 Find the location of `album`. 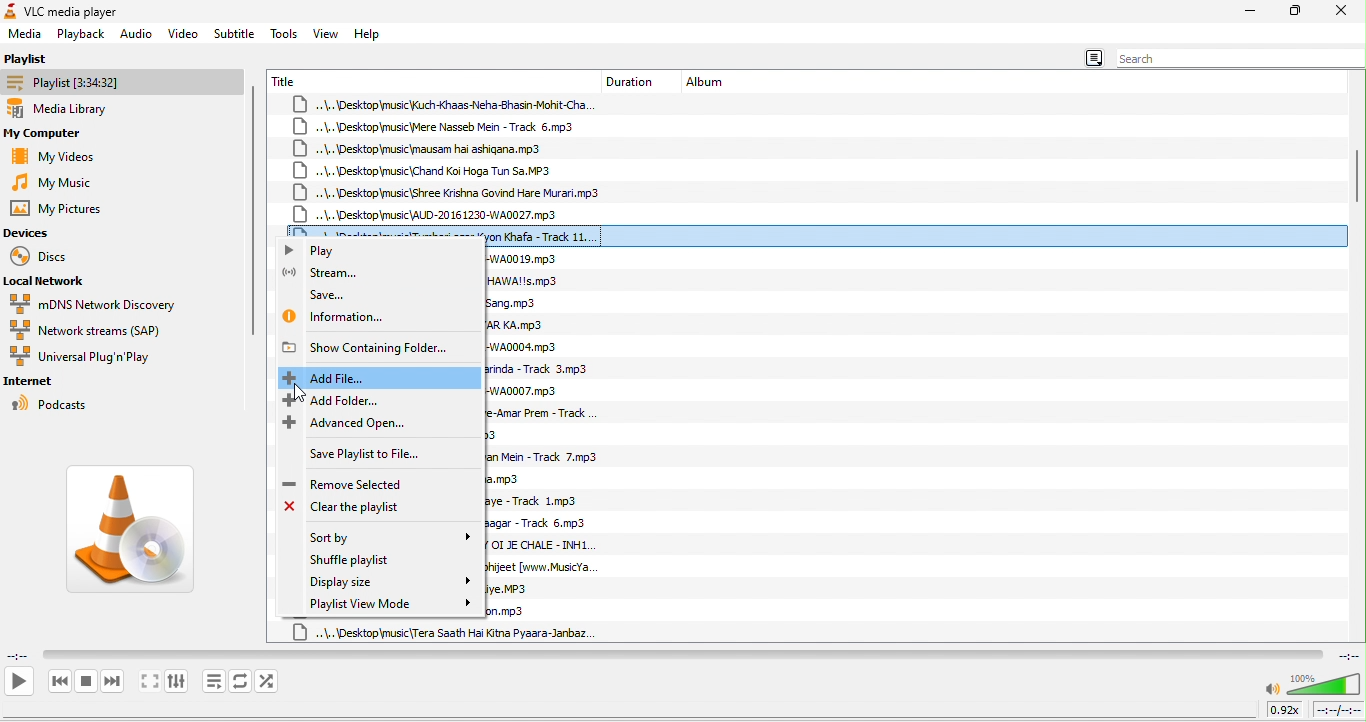

album is located at coordinates (711, 81).